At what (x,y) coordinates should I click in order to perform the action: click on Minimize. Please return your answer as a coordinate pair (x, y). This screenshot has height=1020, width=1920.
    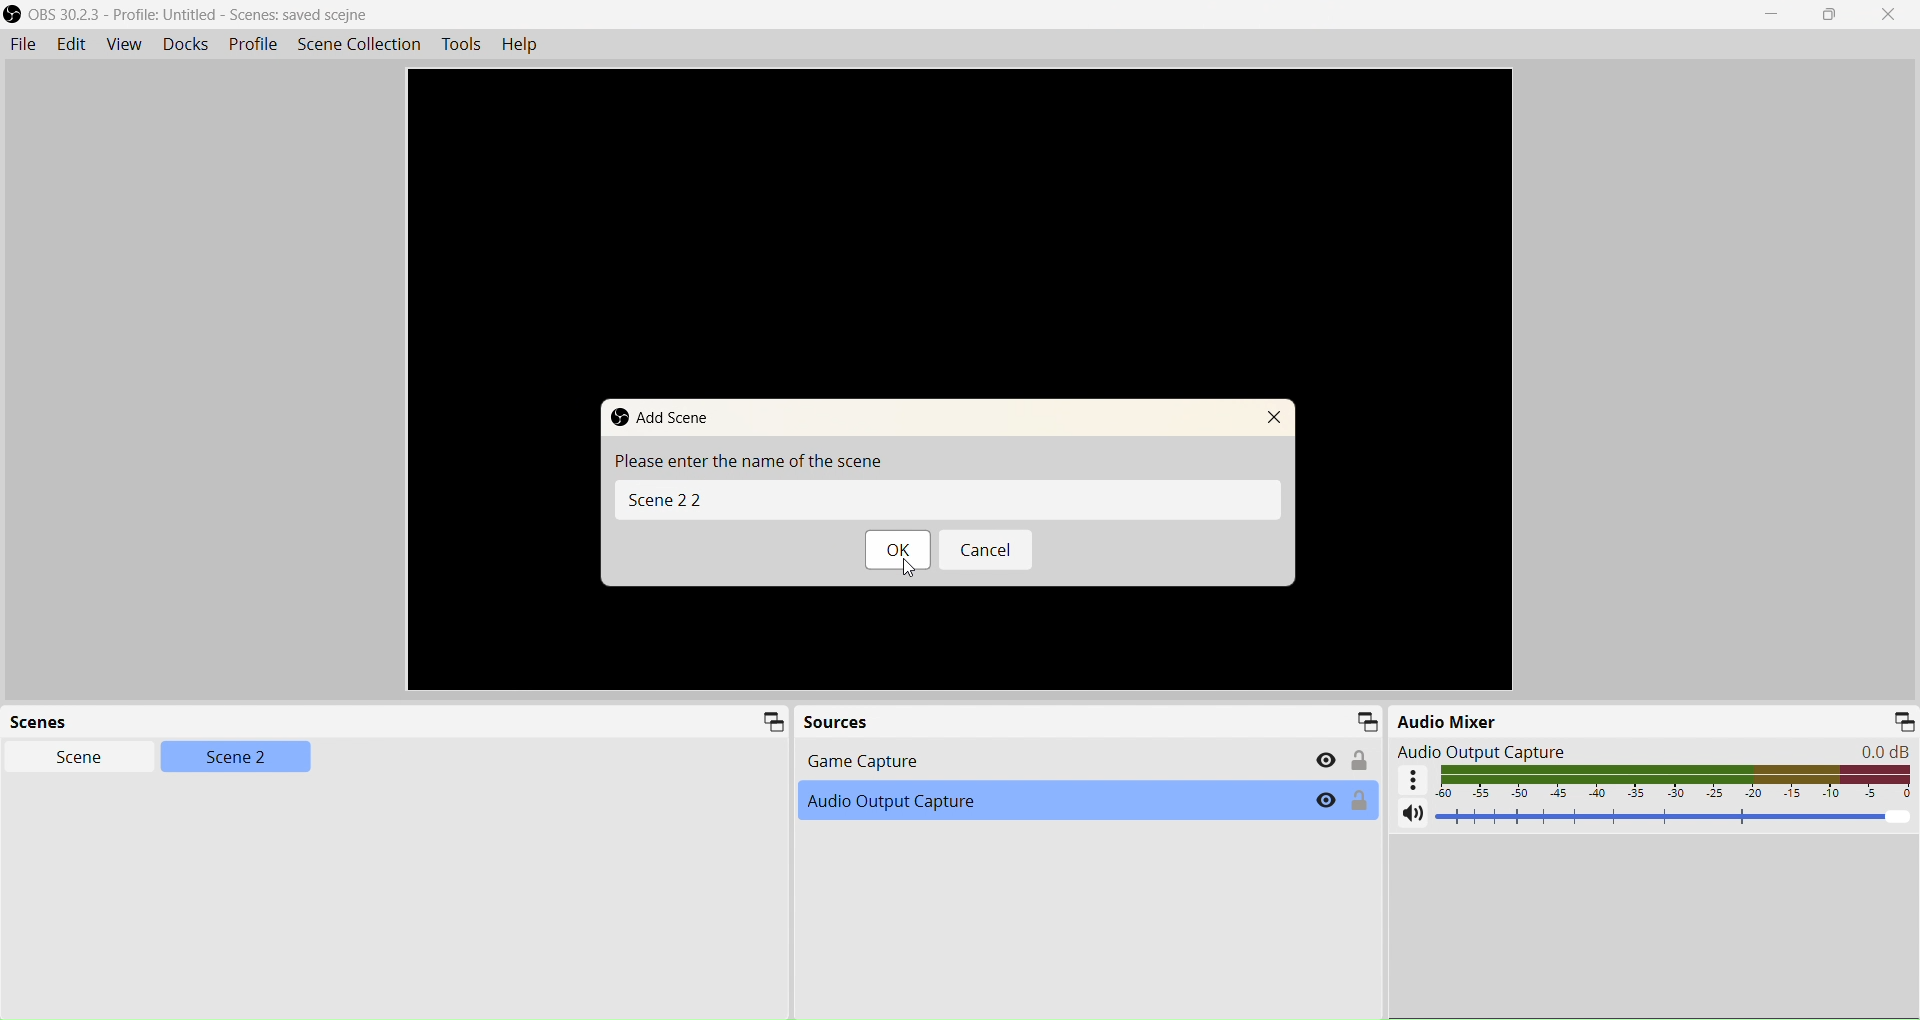
    Looking at the image, I should click on (774, 721).